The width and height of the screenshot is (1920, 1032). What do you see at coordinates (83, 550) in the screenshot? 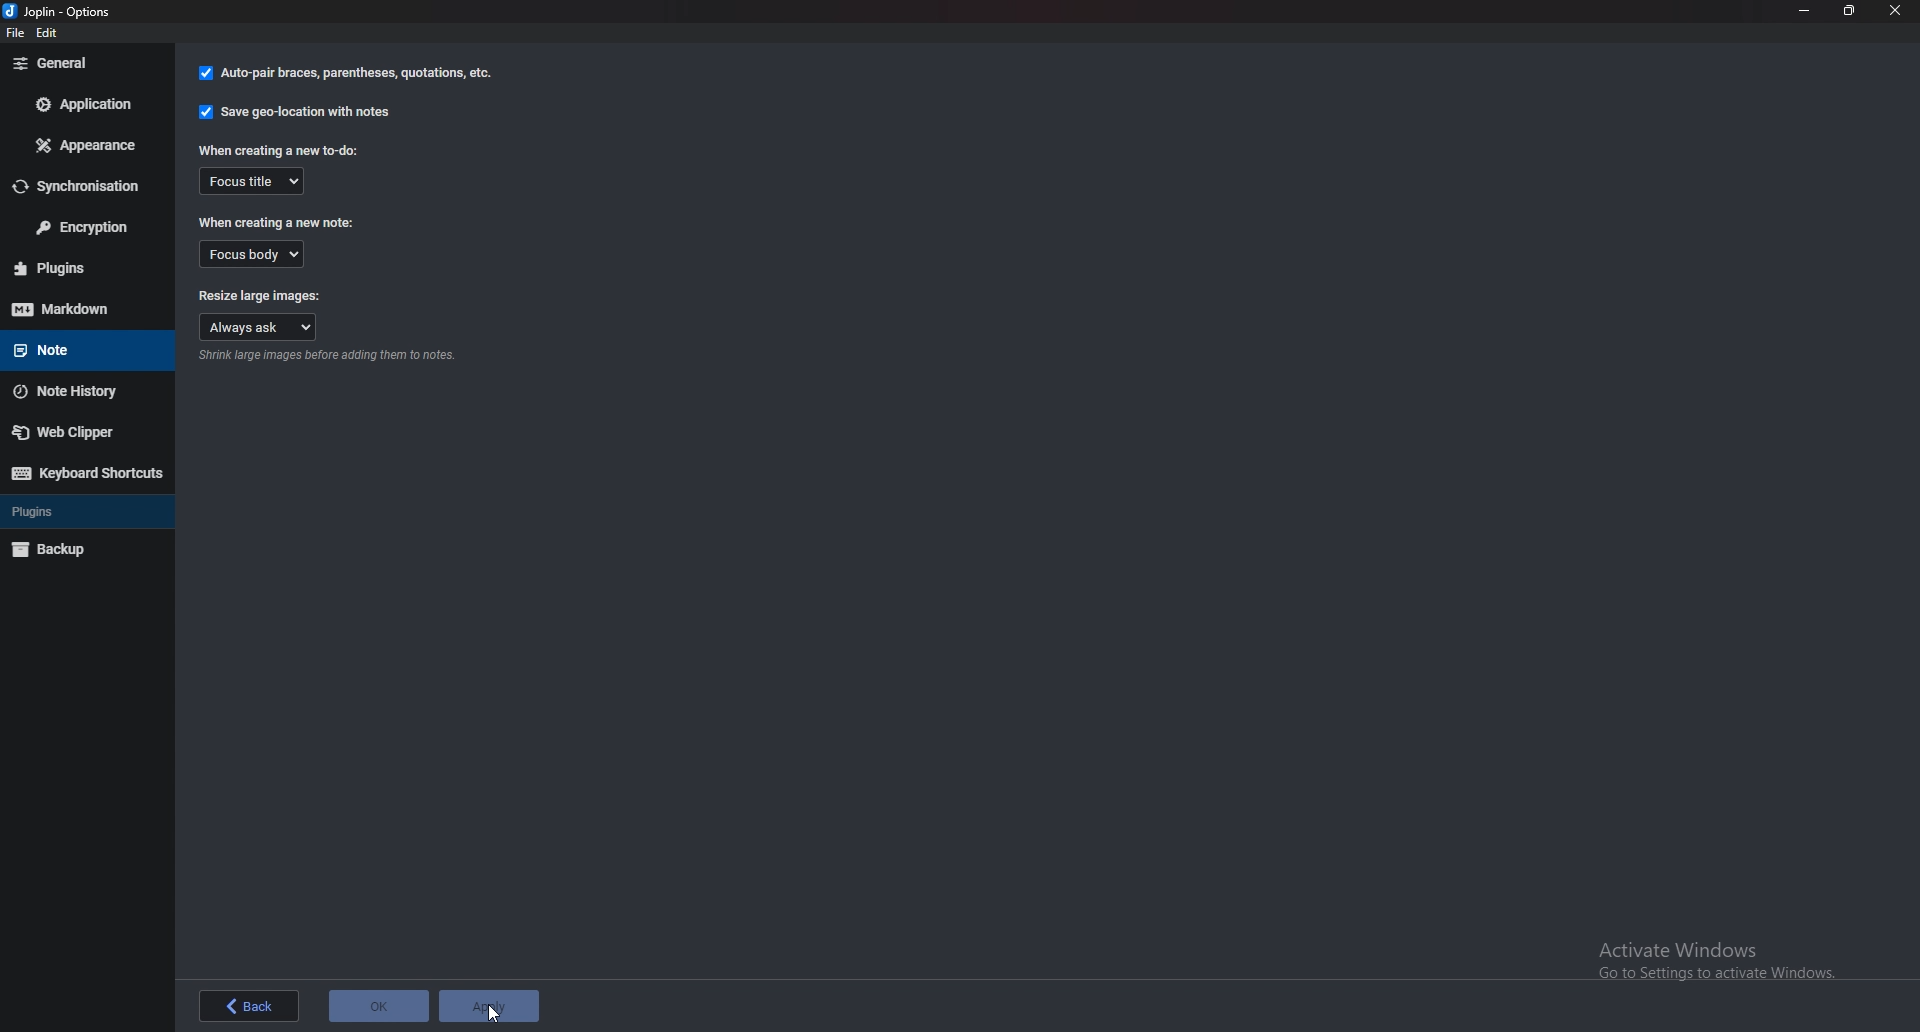
I see `Back up` at bounding box center [83, 550].